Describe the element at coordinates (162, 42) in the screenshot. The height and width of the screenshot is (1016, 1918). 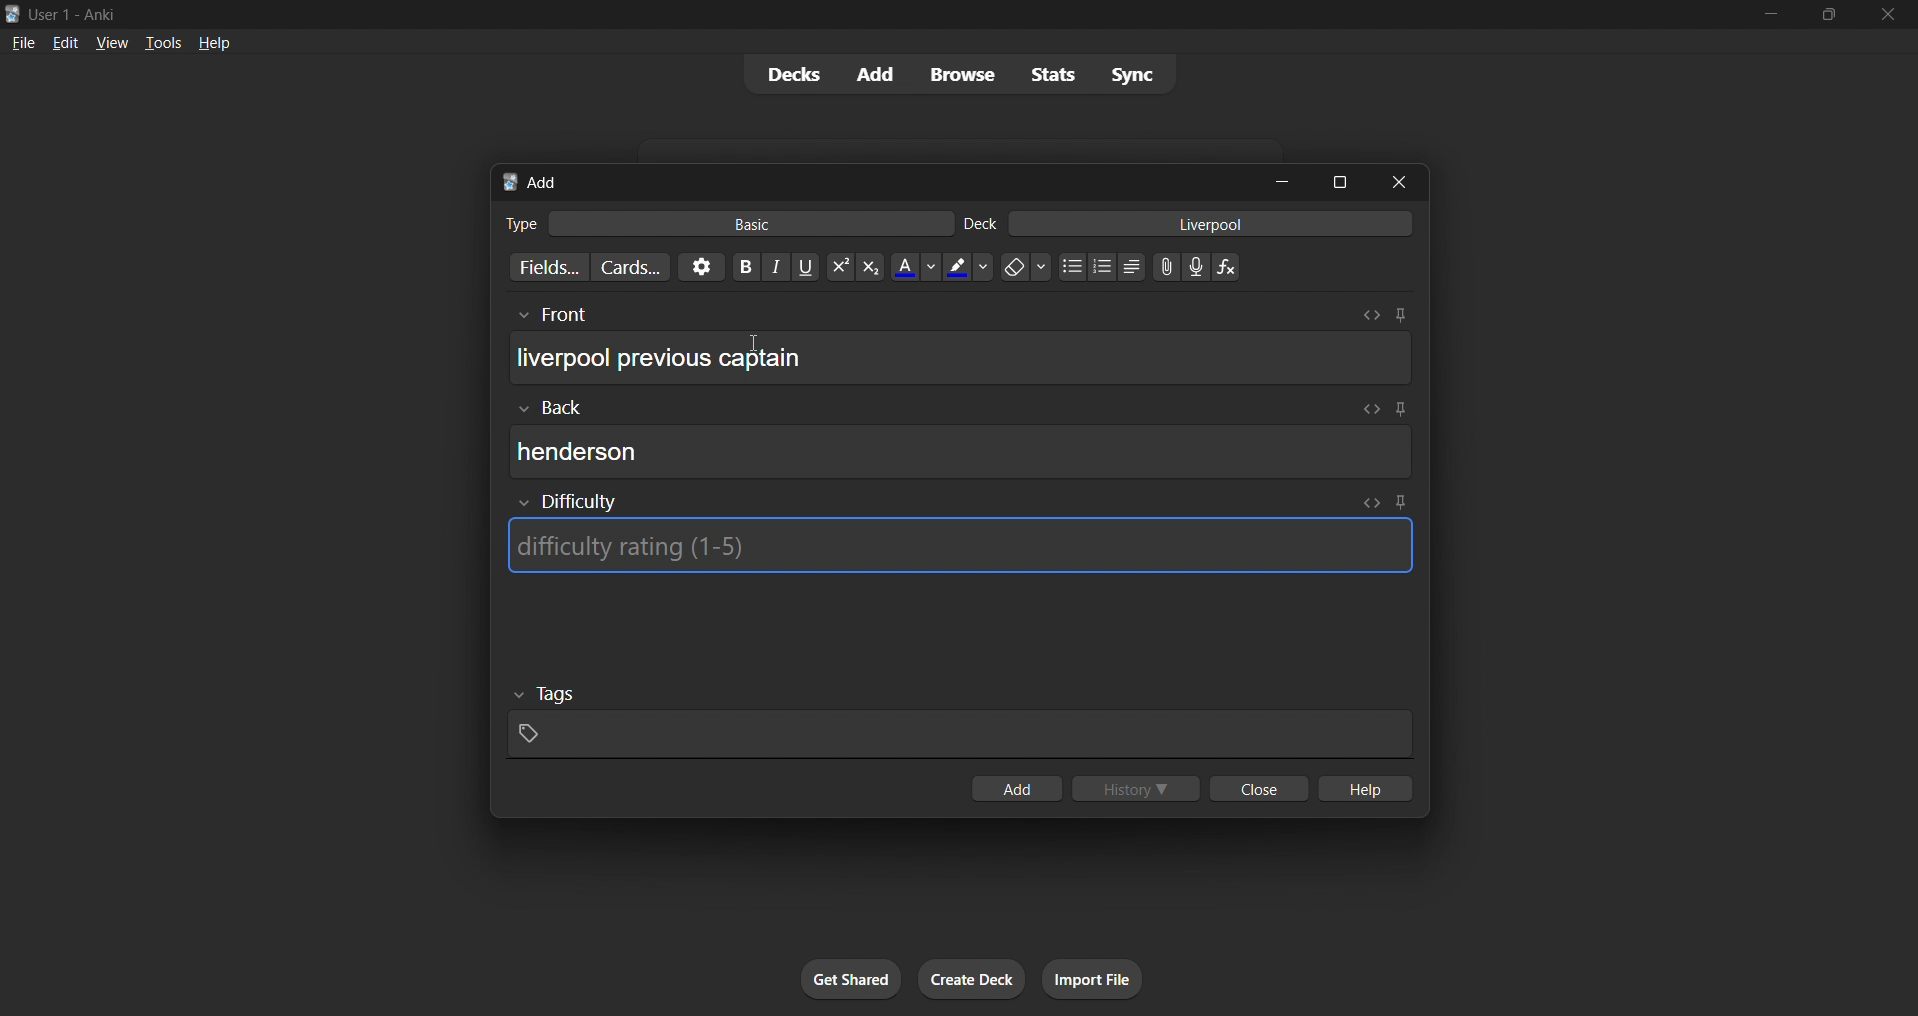
I see `tools` at that location.